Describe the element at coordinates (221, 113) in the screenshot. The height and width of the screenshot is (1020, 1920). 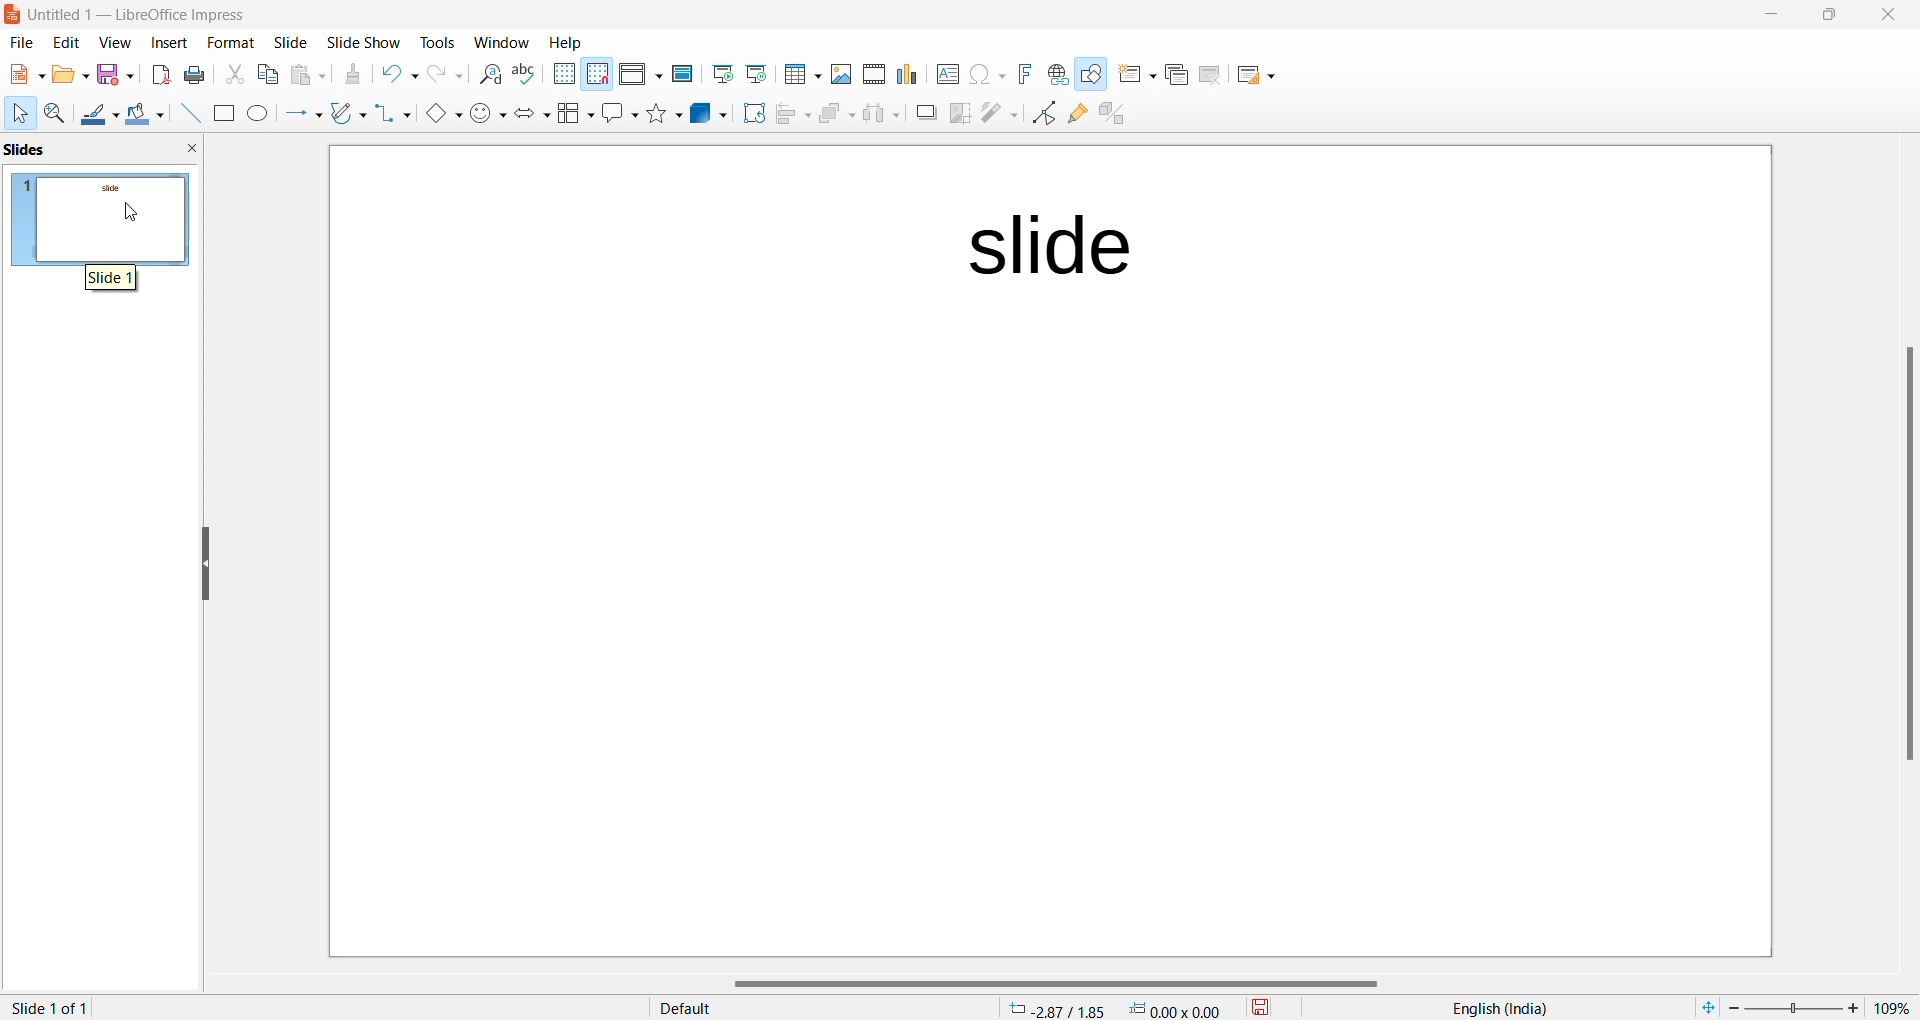
I see `Rectangle` at that location.